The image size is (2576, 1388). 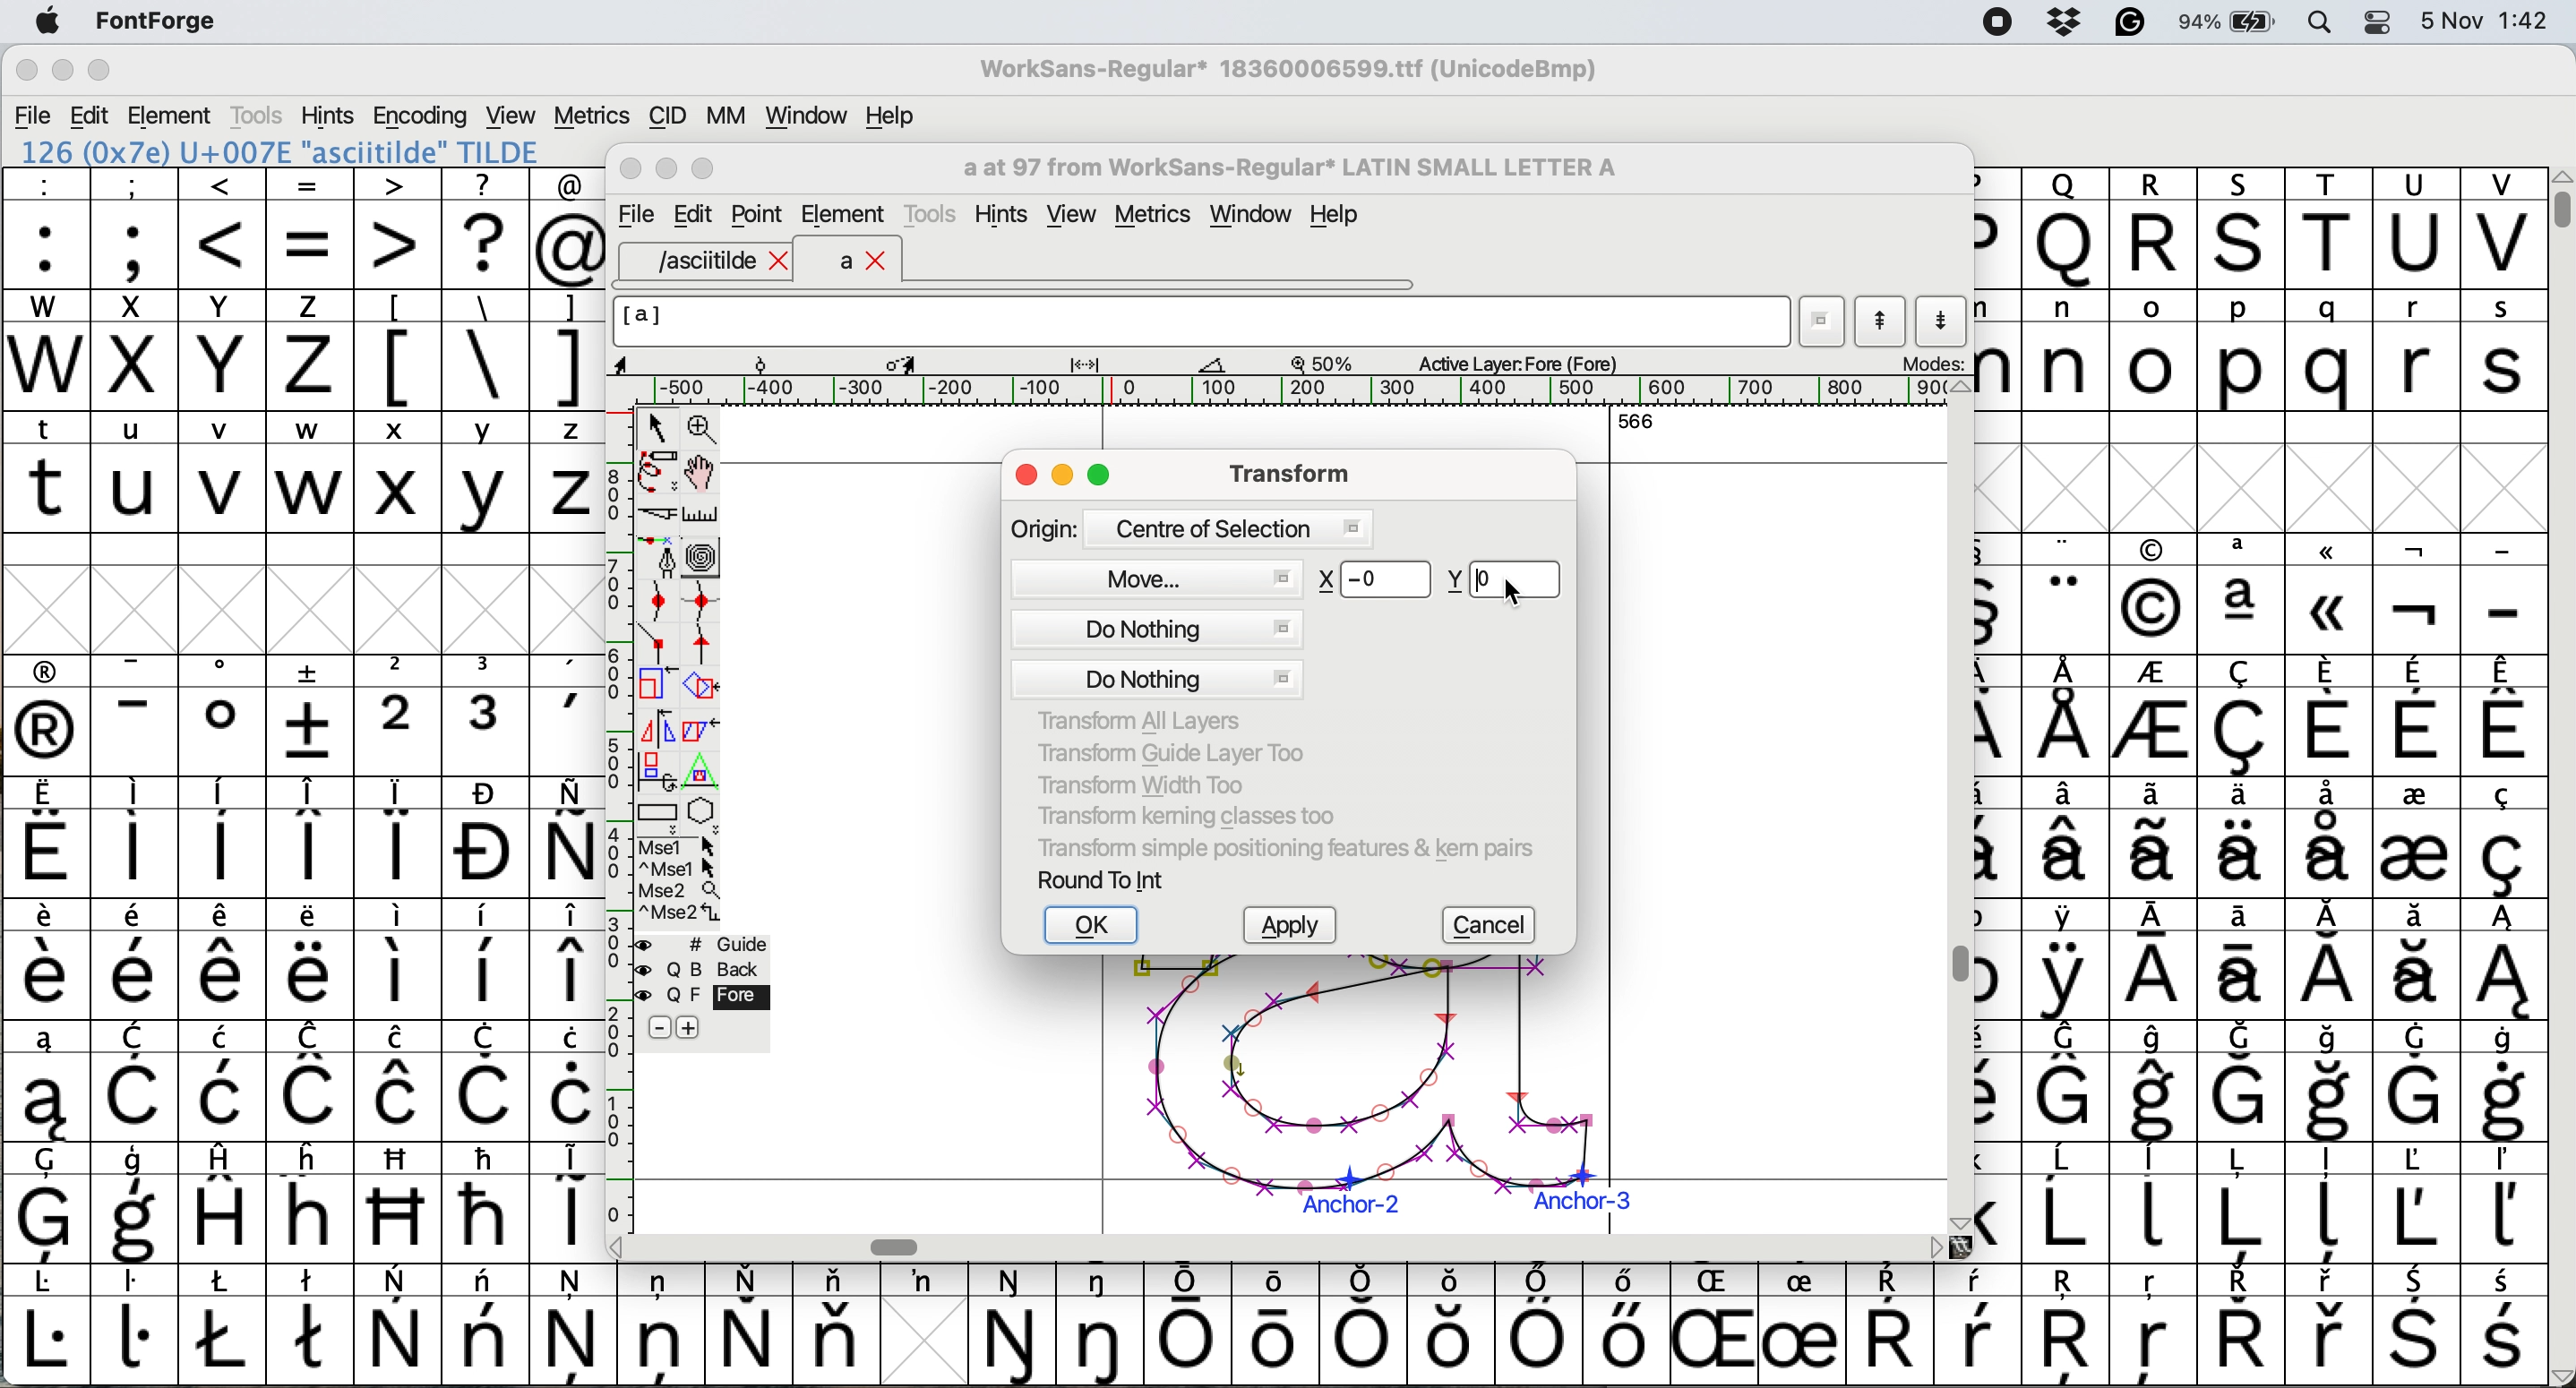 What do you see at coordinates (135, 1323) in the screenshot?
I see `symbol` at bounding box center [135, 1323].